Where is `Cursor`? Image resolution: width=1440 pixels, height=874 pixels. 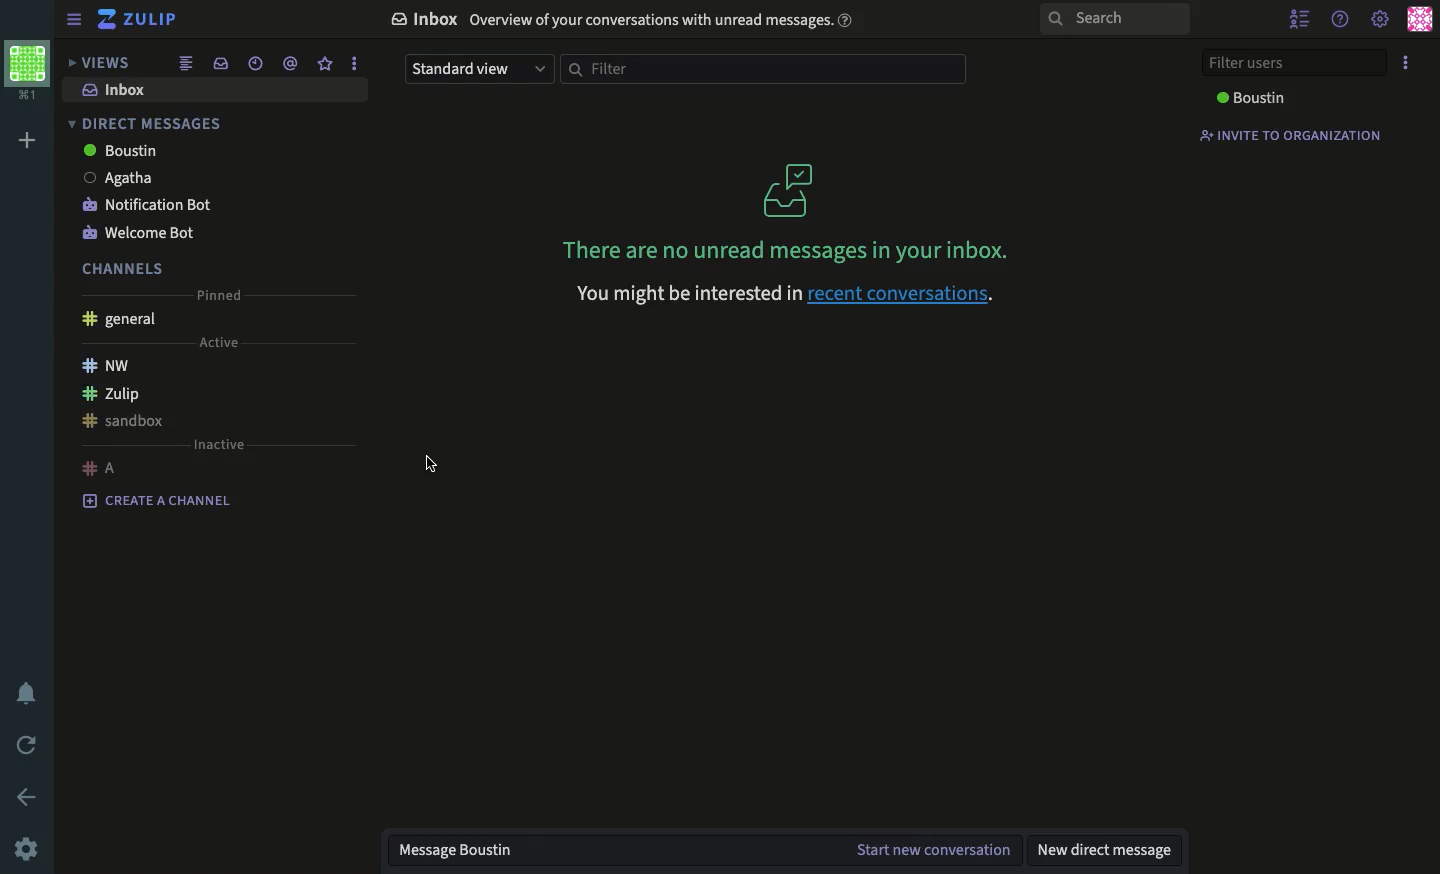
Cursor is located at coordinates (430, 468).